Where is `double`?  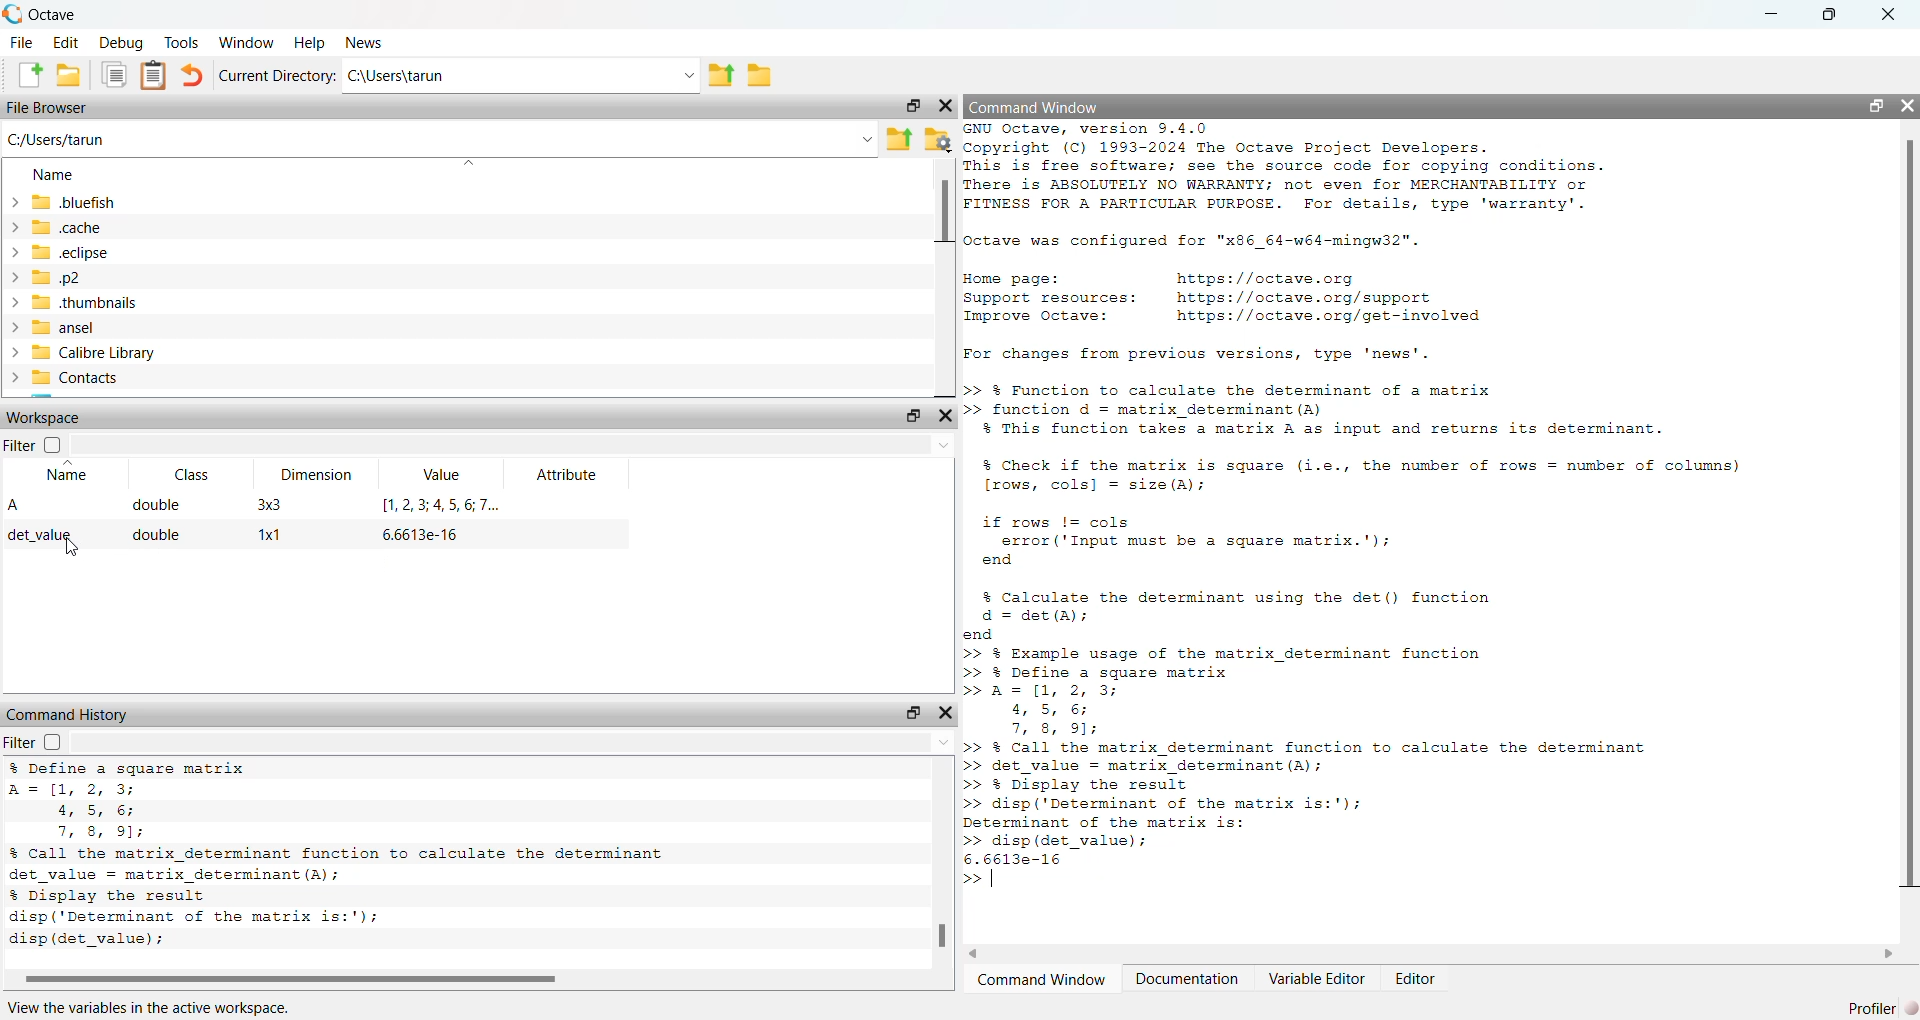
double is located at coordinates (159, 538).